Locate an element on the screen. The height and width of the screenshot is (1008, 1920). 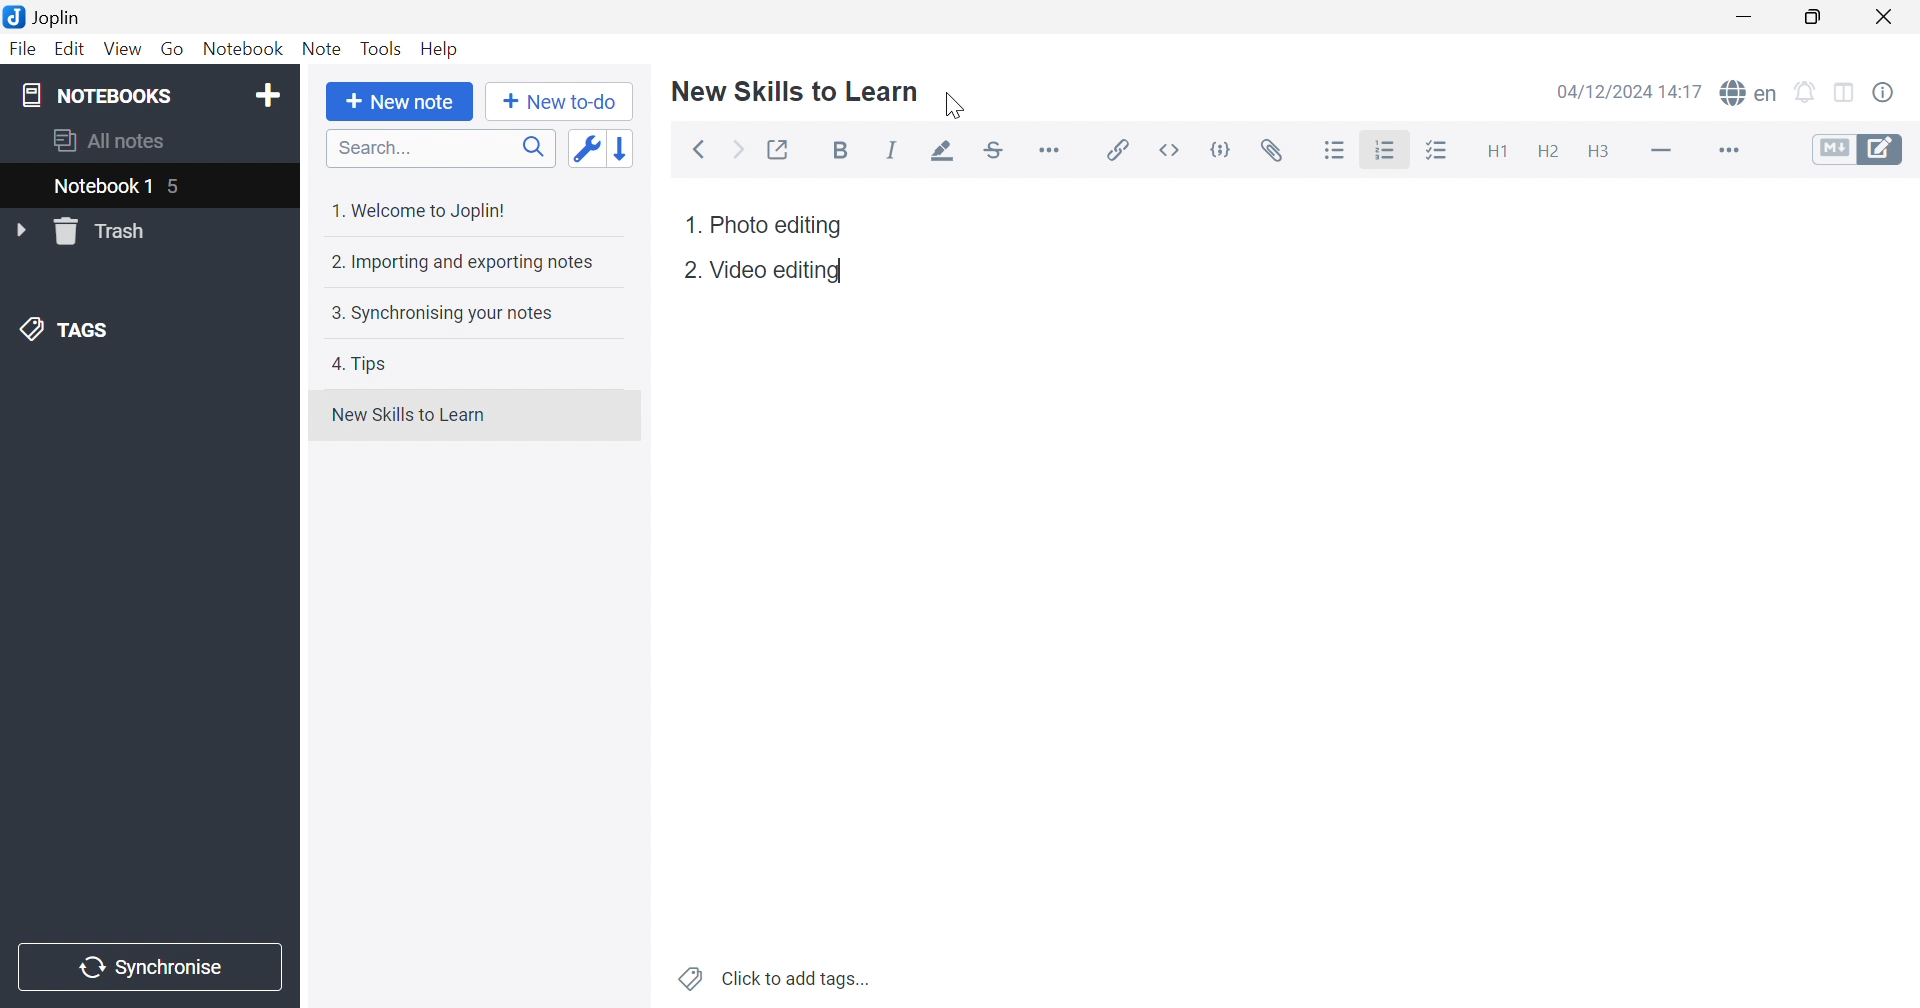
NOTEBOOKS is located at coordinates (95, 94).